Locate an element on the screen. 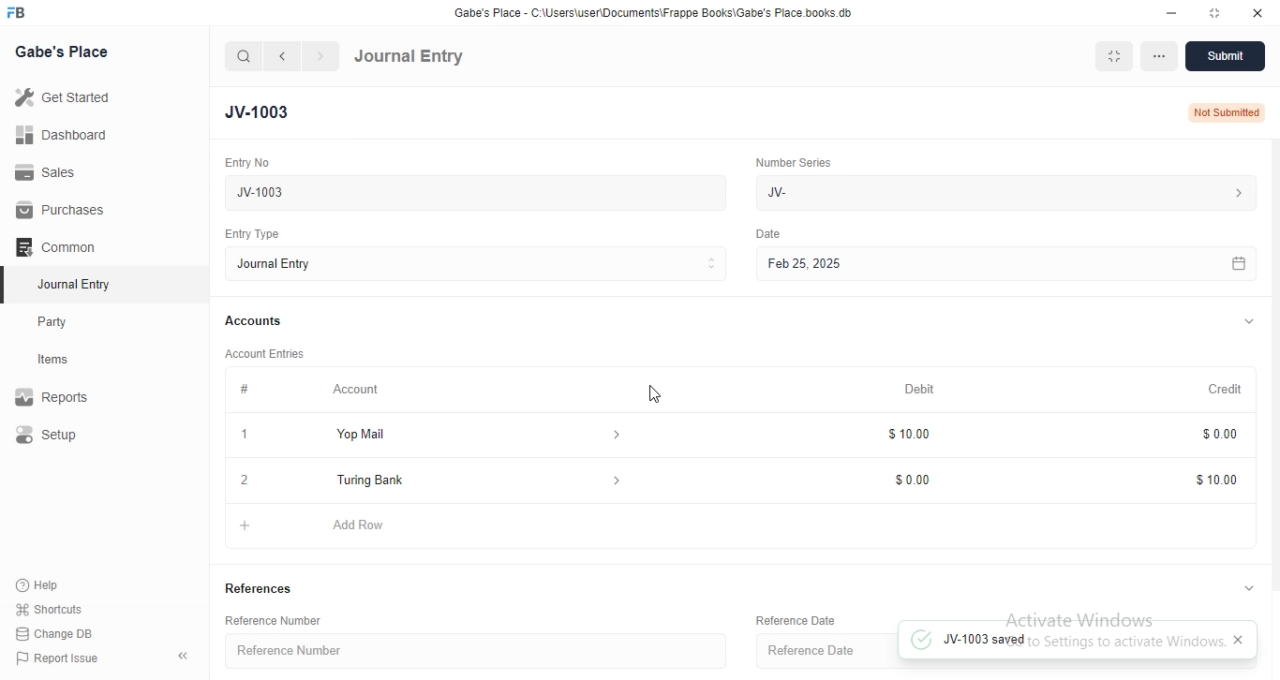  navigate forward is located at coordinates (321, 56).